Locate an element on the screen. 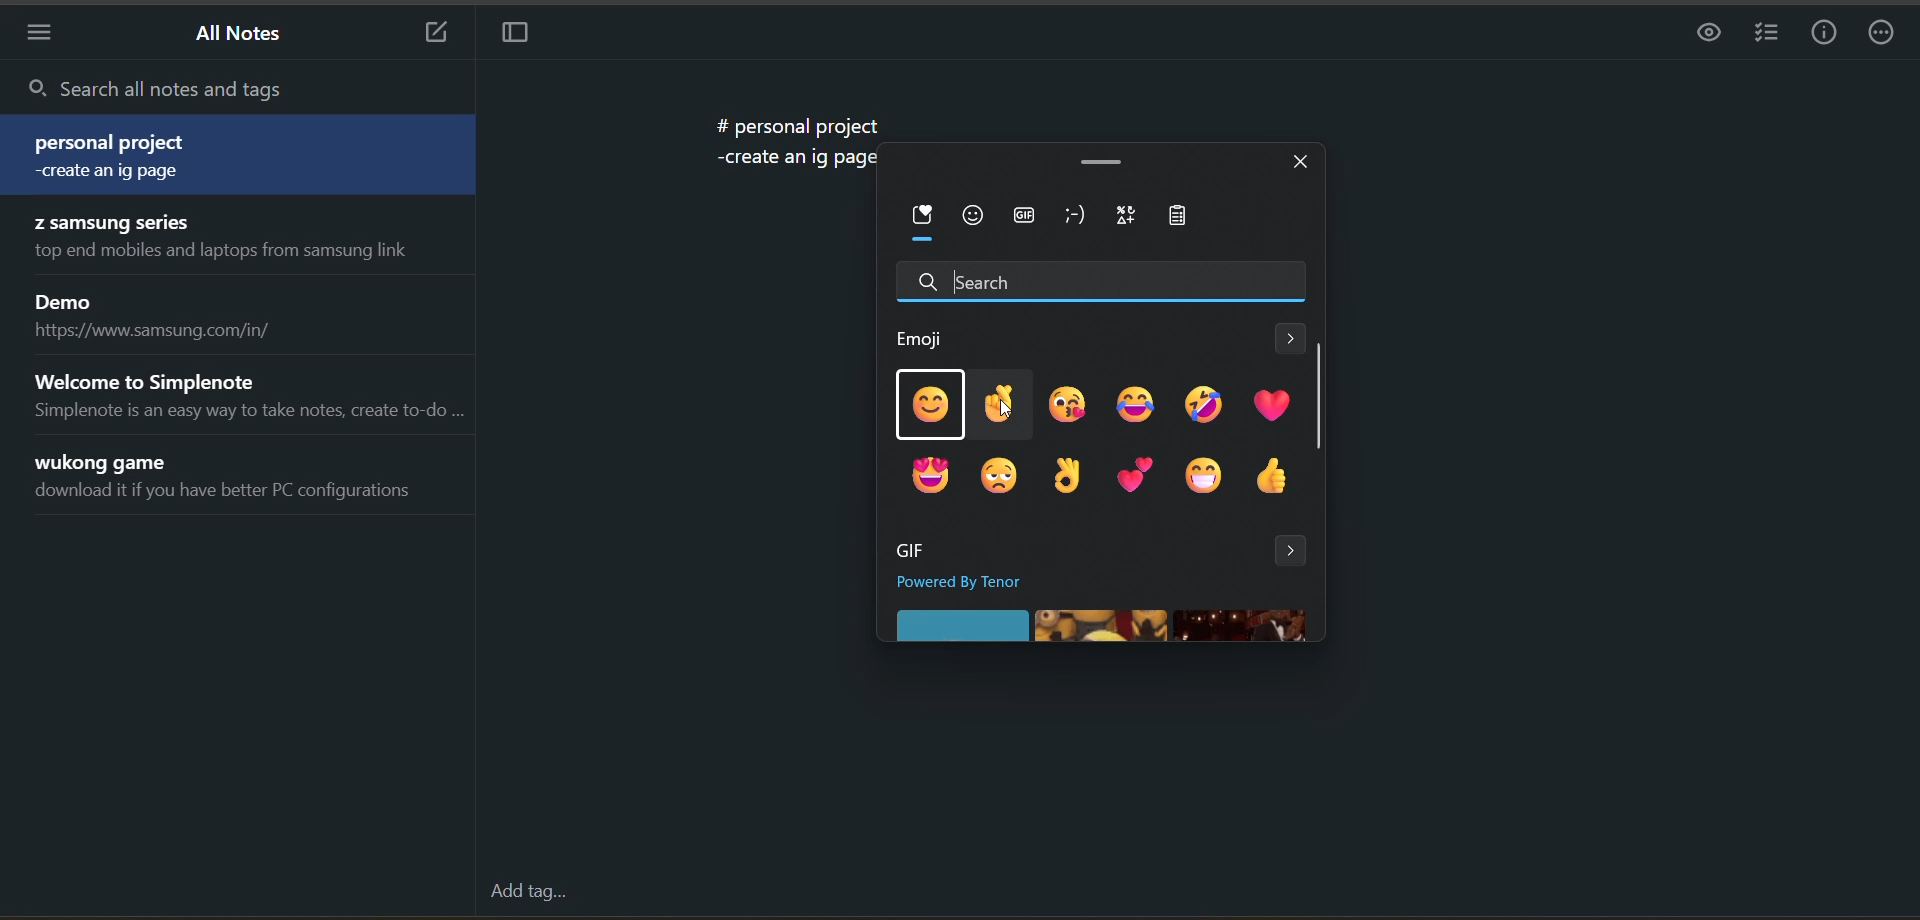  clipboard  history is located at coordinates (1187, 216).